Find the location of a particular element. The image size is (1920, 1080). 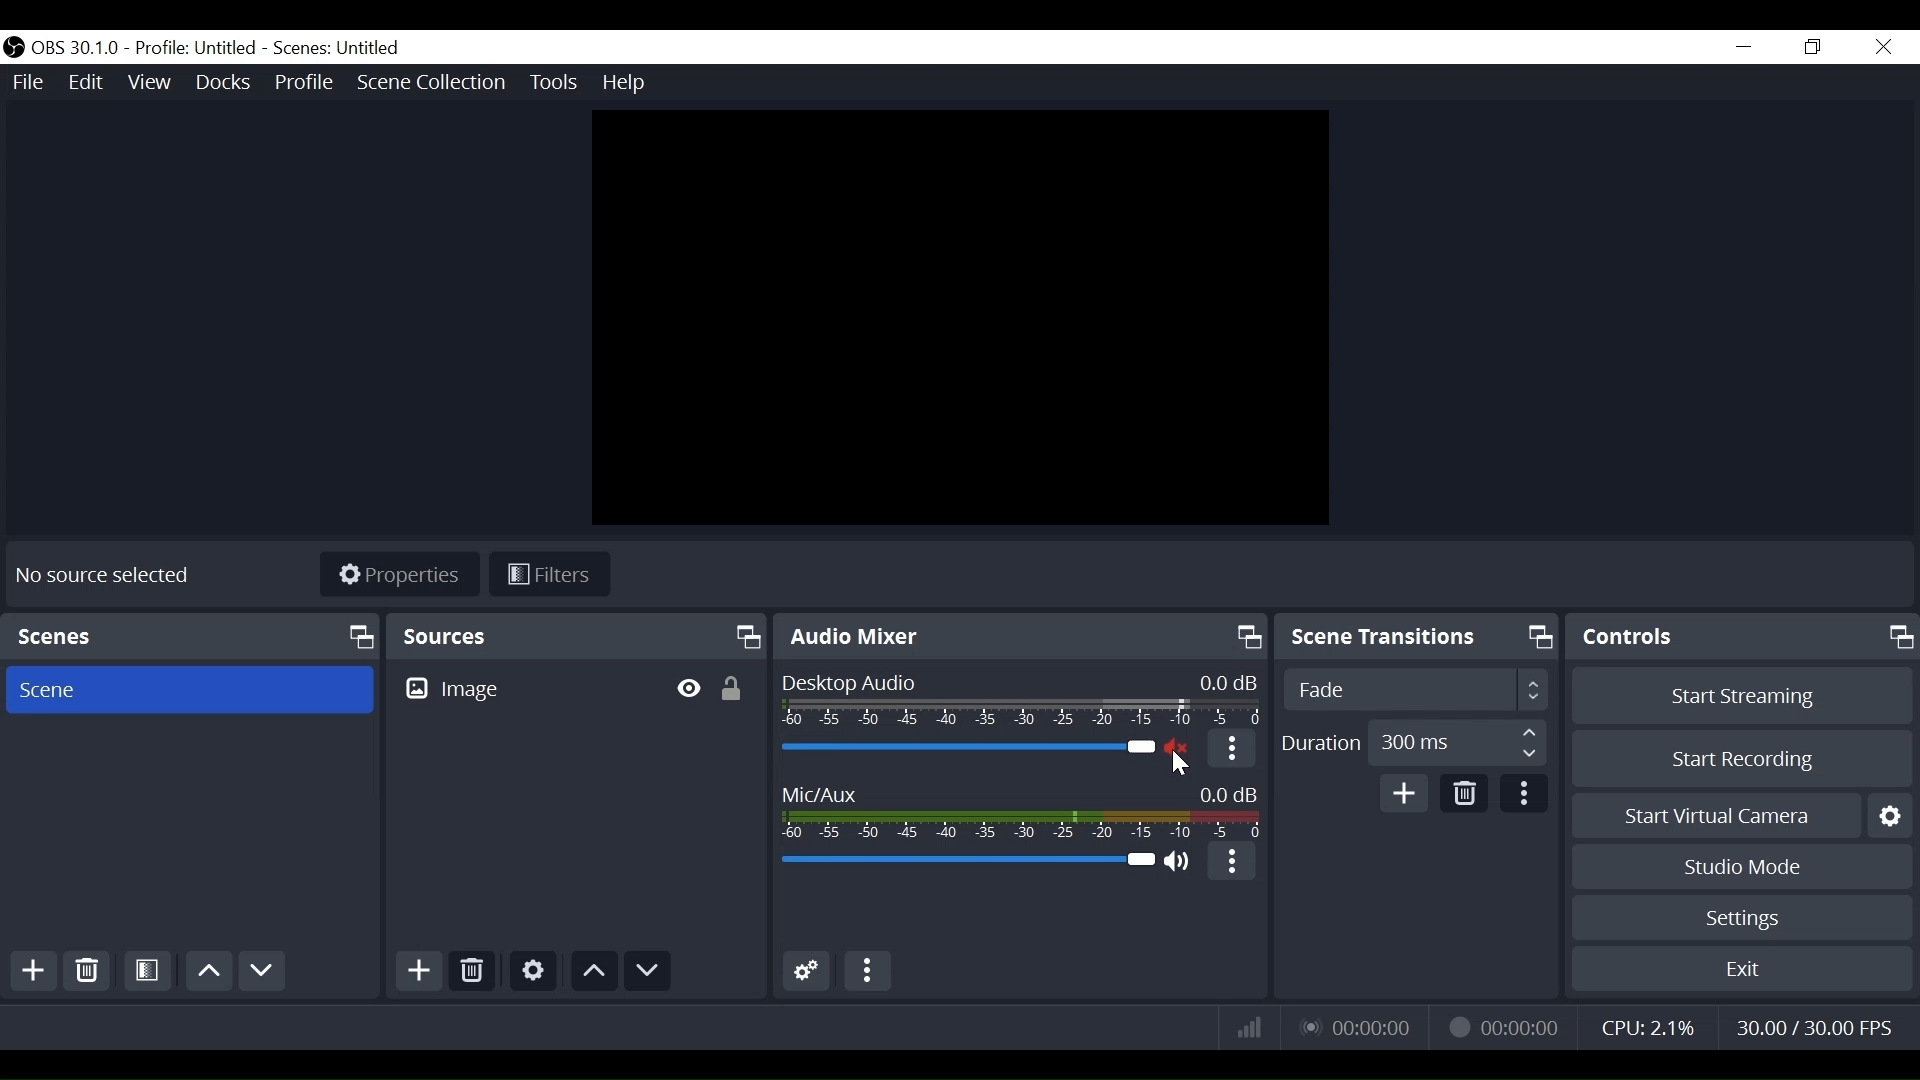

Sources is located at coordinates (578, 635).